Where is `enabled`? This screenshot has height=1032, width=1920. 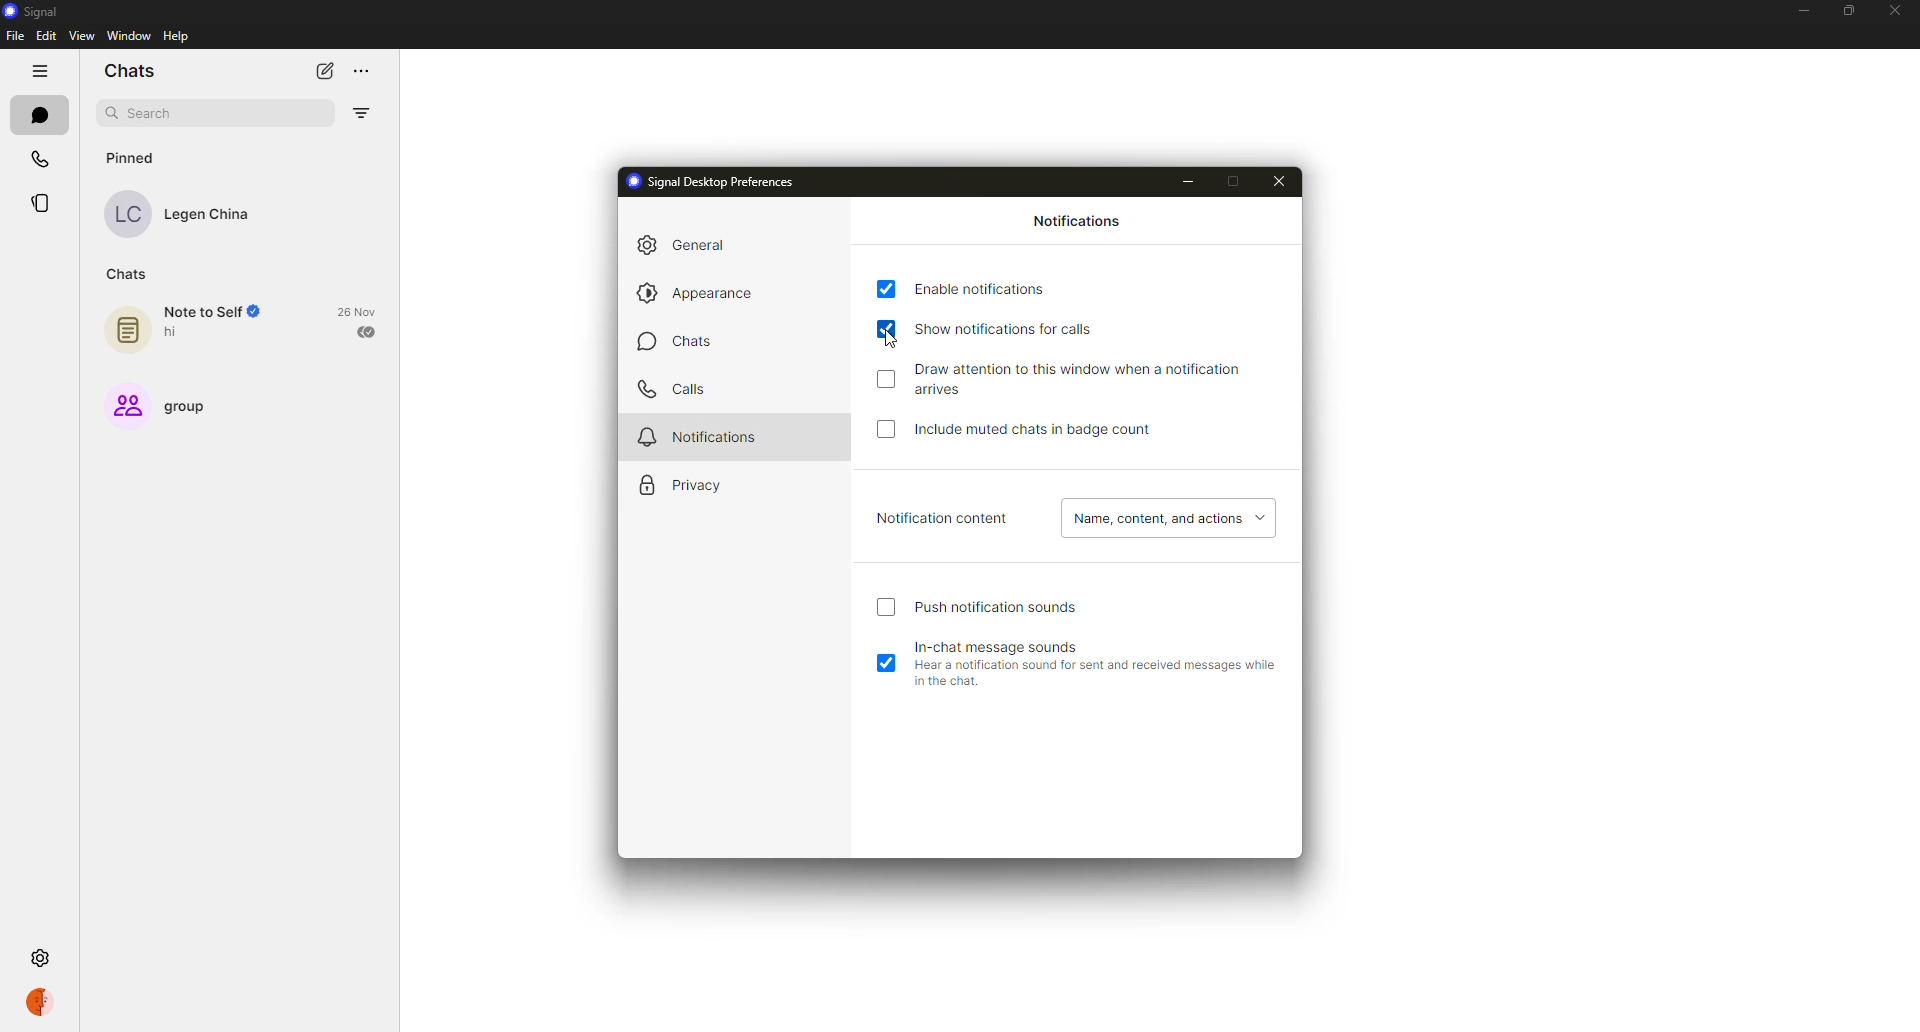 enabled is located at coordinates (884, 663).